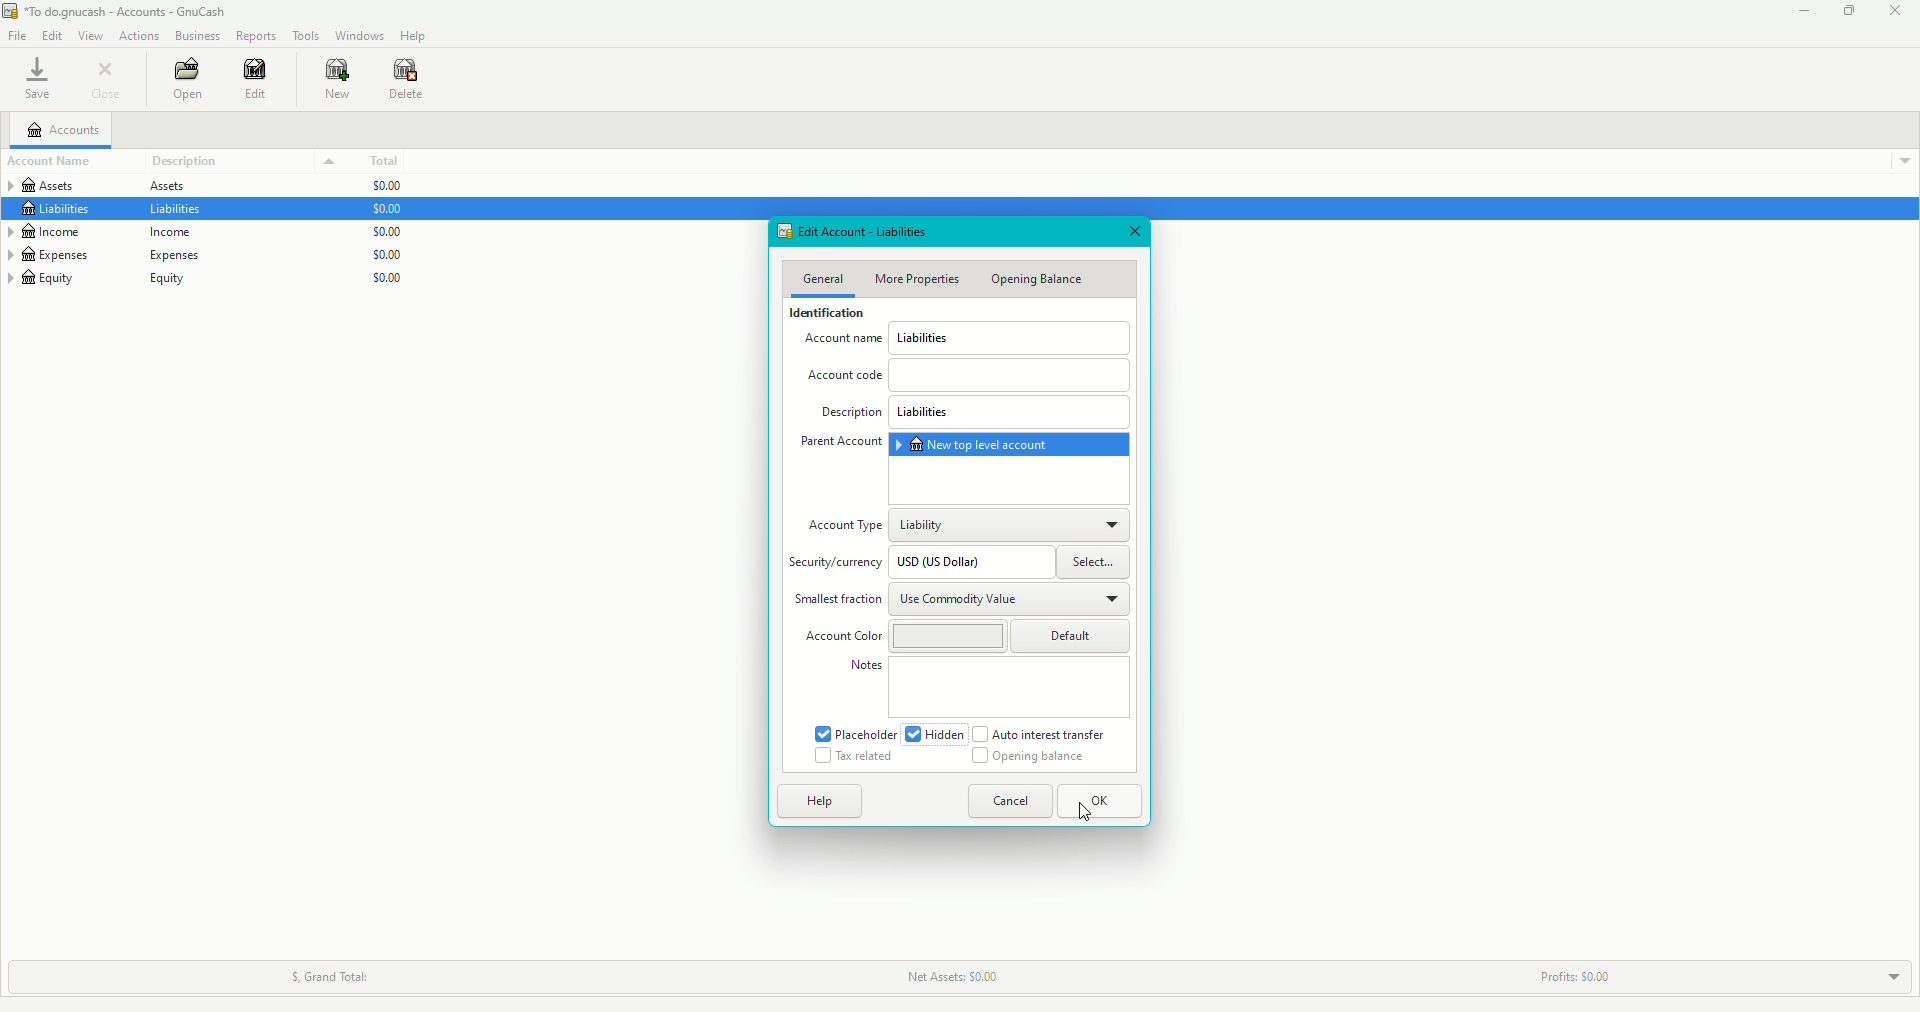 The width and height of the screenshot is (1920, 1012). Describe the element at coordinates (414, 36) in the screenshot. I see `Help` at that location.